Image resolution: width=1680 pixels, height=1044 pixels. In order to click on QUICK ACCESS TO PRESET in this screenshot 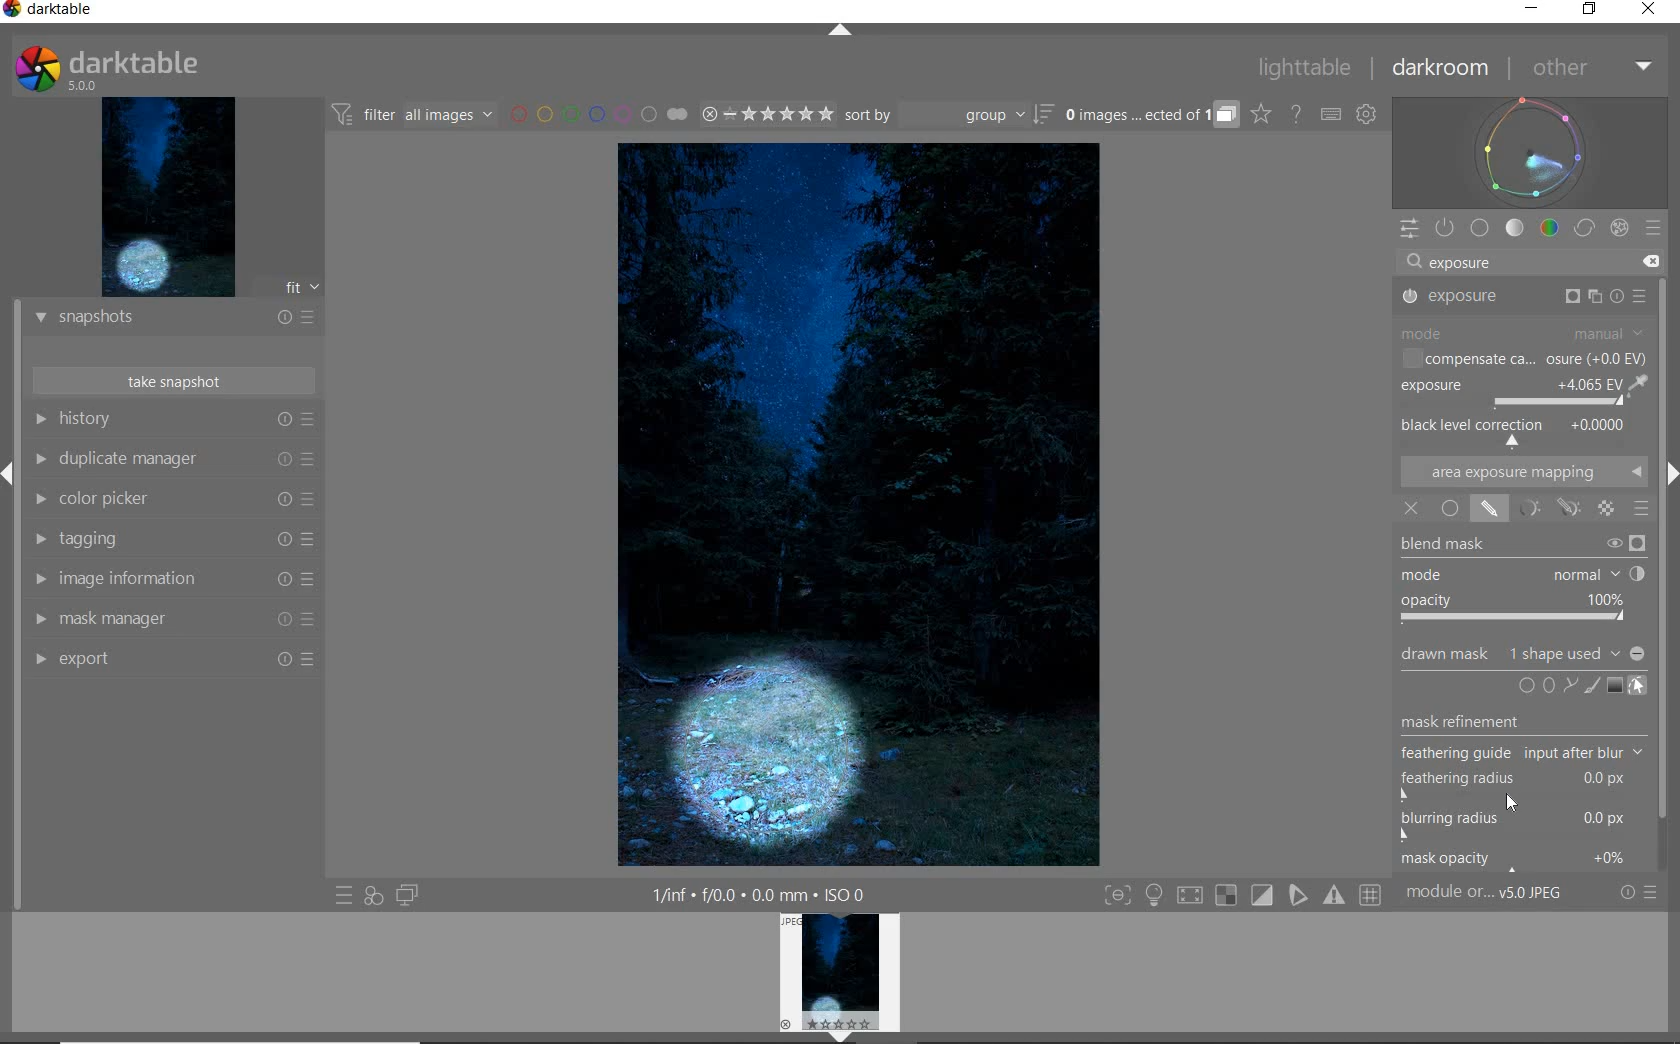, I will do `click(345, 896)`.